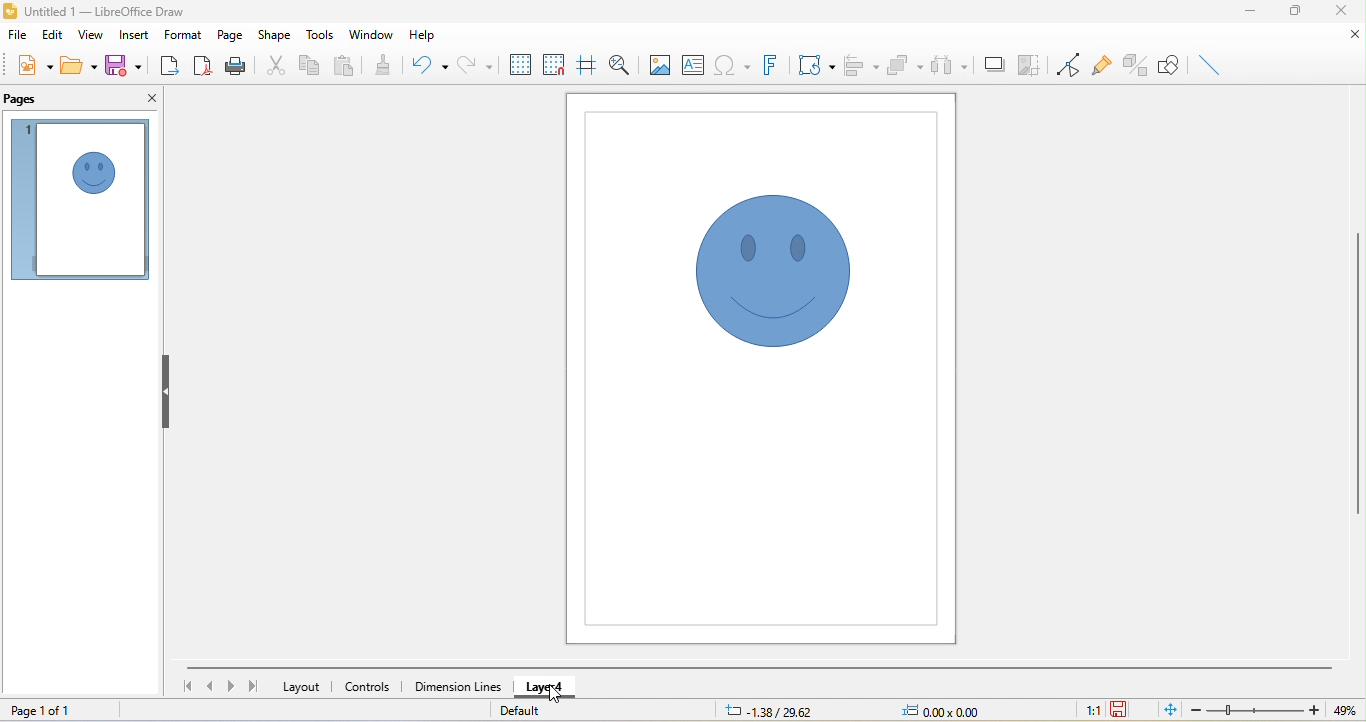  Describe the element at coordinates (204, 64) in the screenshot. I see `export directly as pdf` at that location.